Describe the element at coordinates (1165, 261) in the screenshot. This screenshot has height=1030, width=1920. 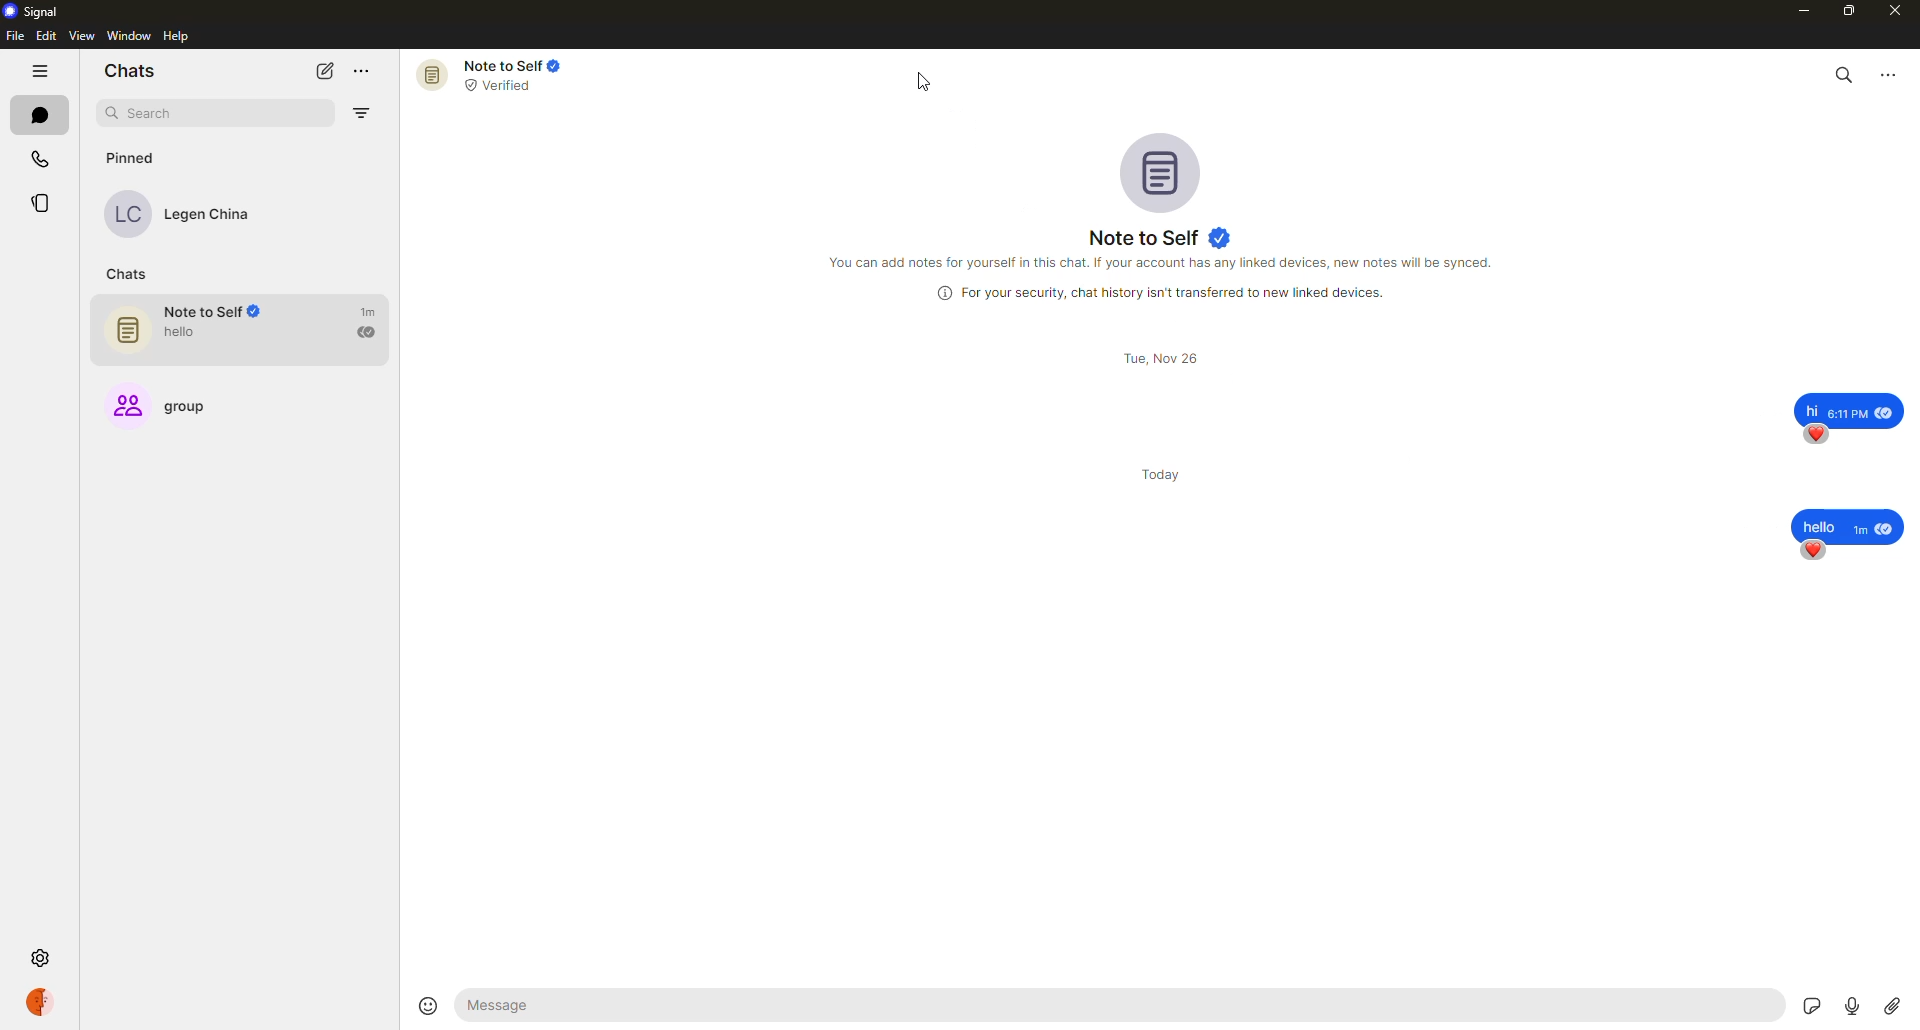
I see `info` at that location.